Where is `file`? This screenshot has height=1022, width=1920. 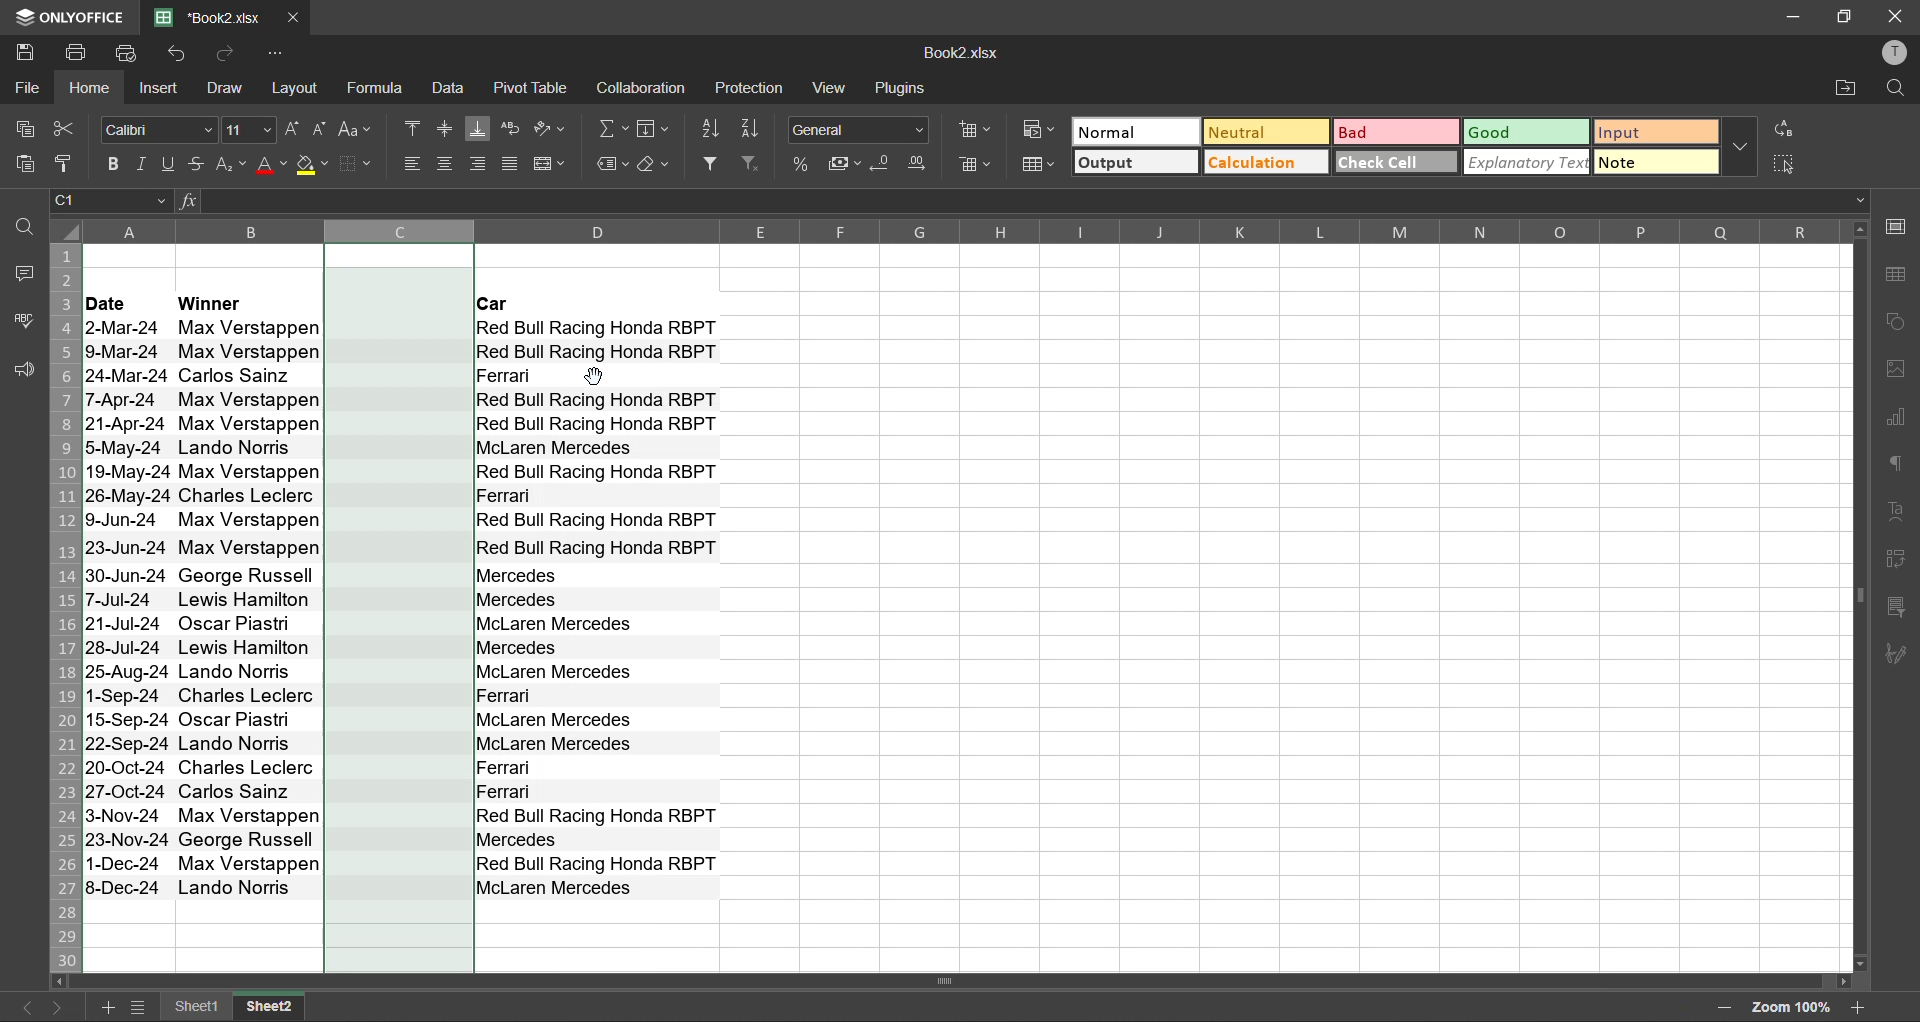 file is located at coordinates (28, 90).